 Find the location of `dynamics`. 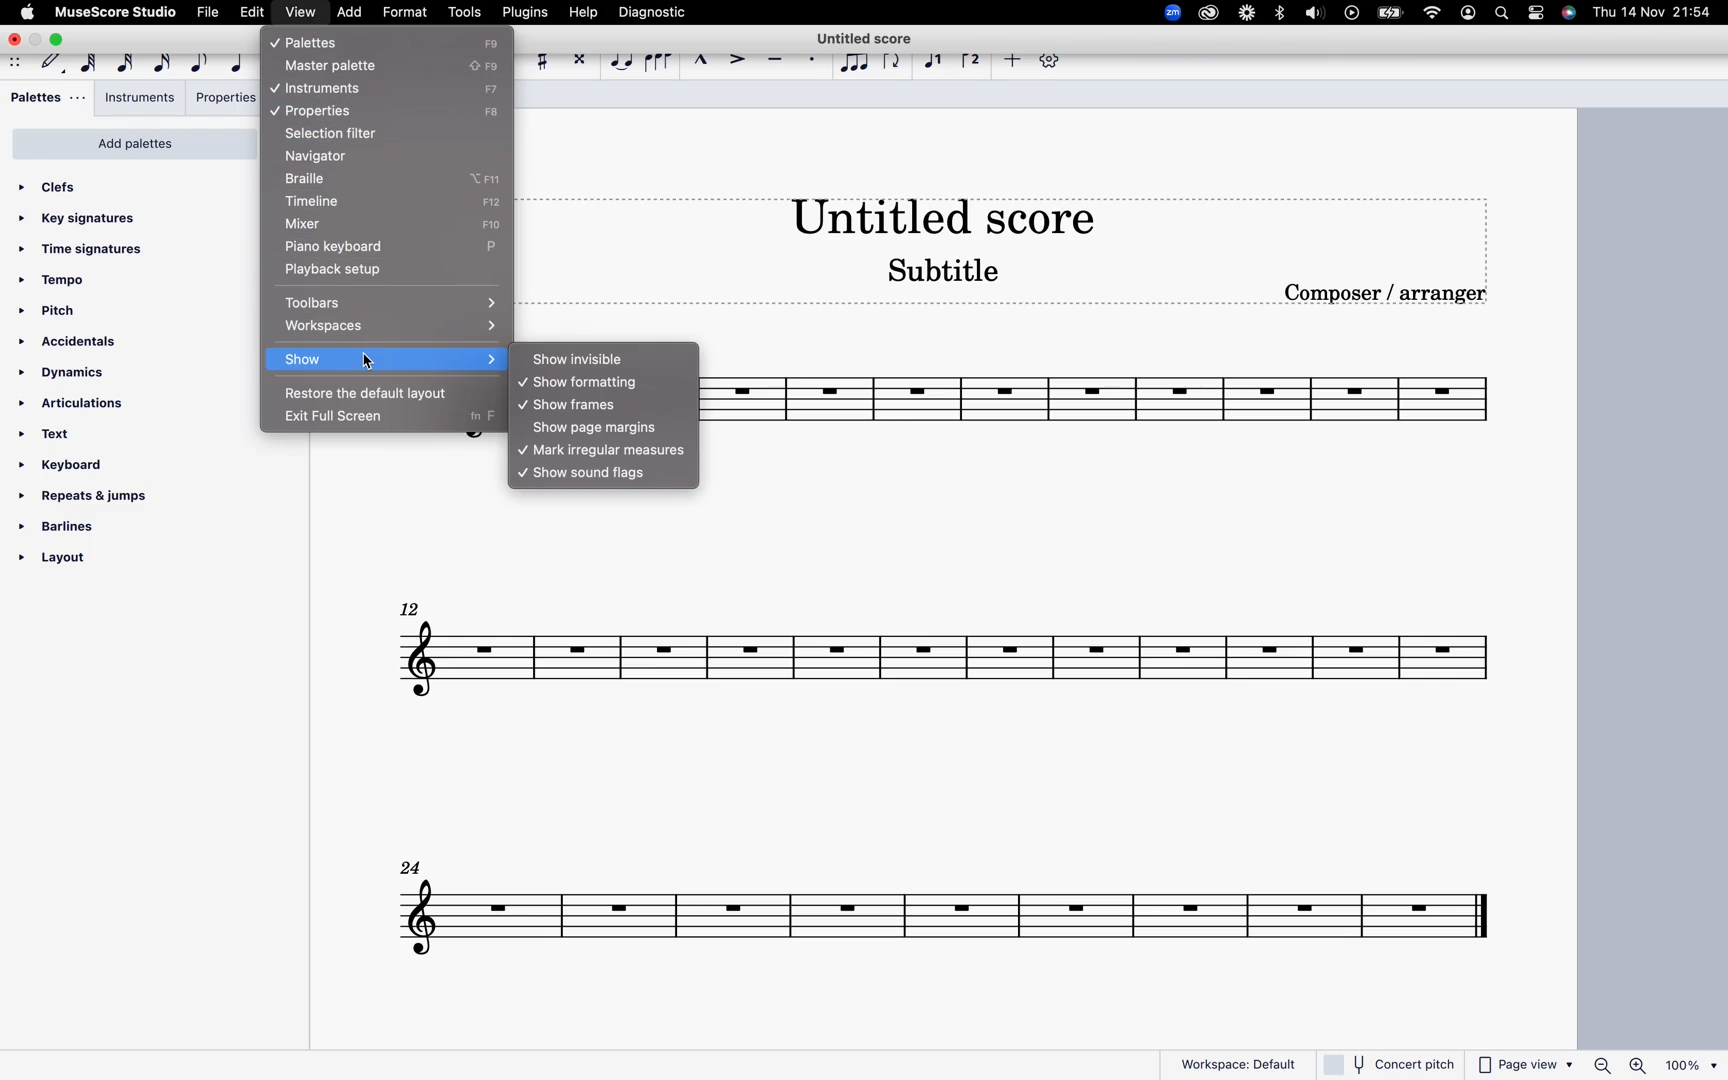

dynamics is located at coordinates (64, 370).